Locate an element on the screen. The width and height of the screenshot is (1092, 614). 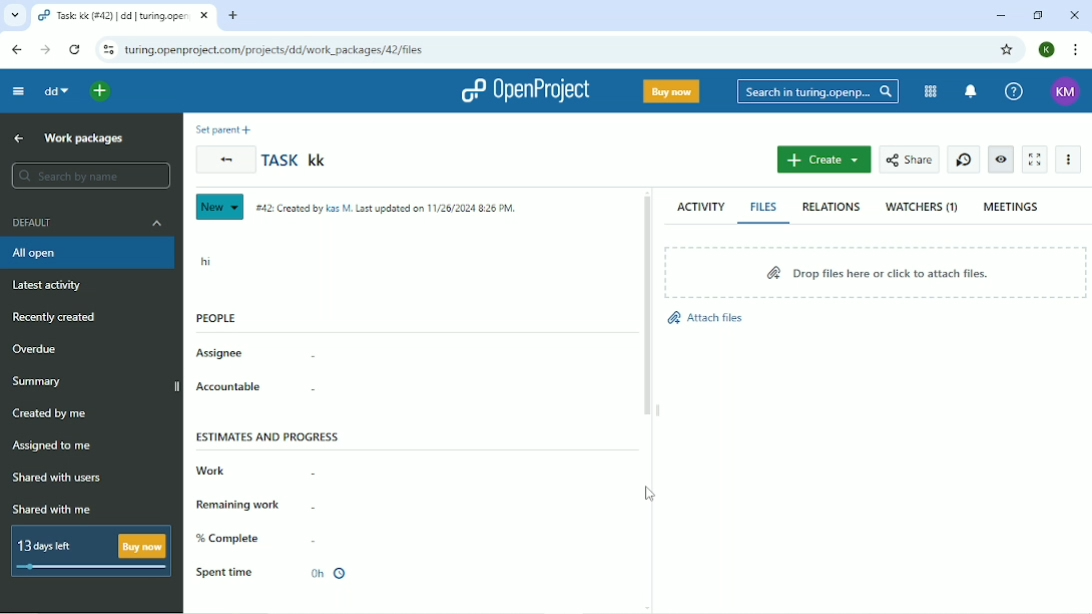
Cursor is located at coordinates (650, 495).